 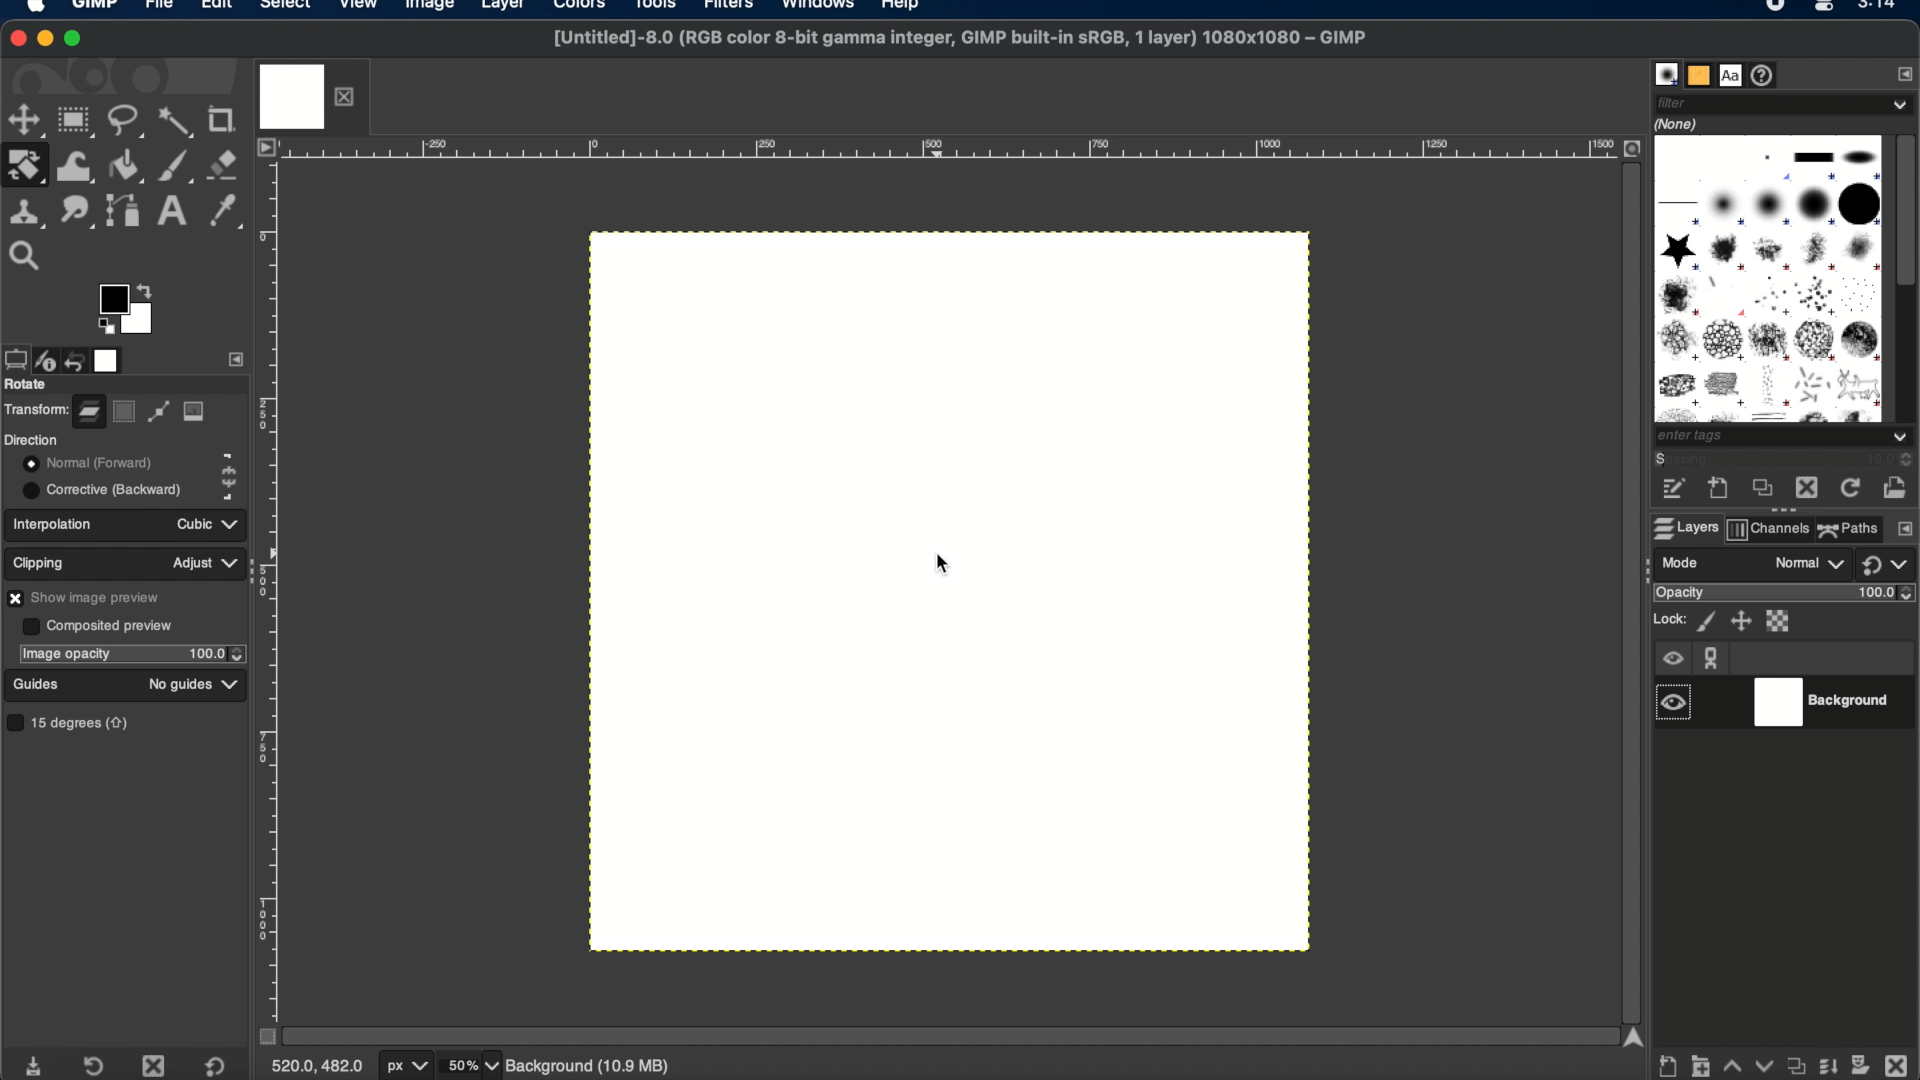 What do you see at coordinates (47, 358) in the screenshot?
I see `device status` at bounding box center [47, 358].